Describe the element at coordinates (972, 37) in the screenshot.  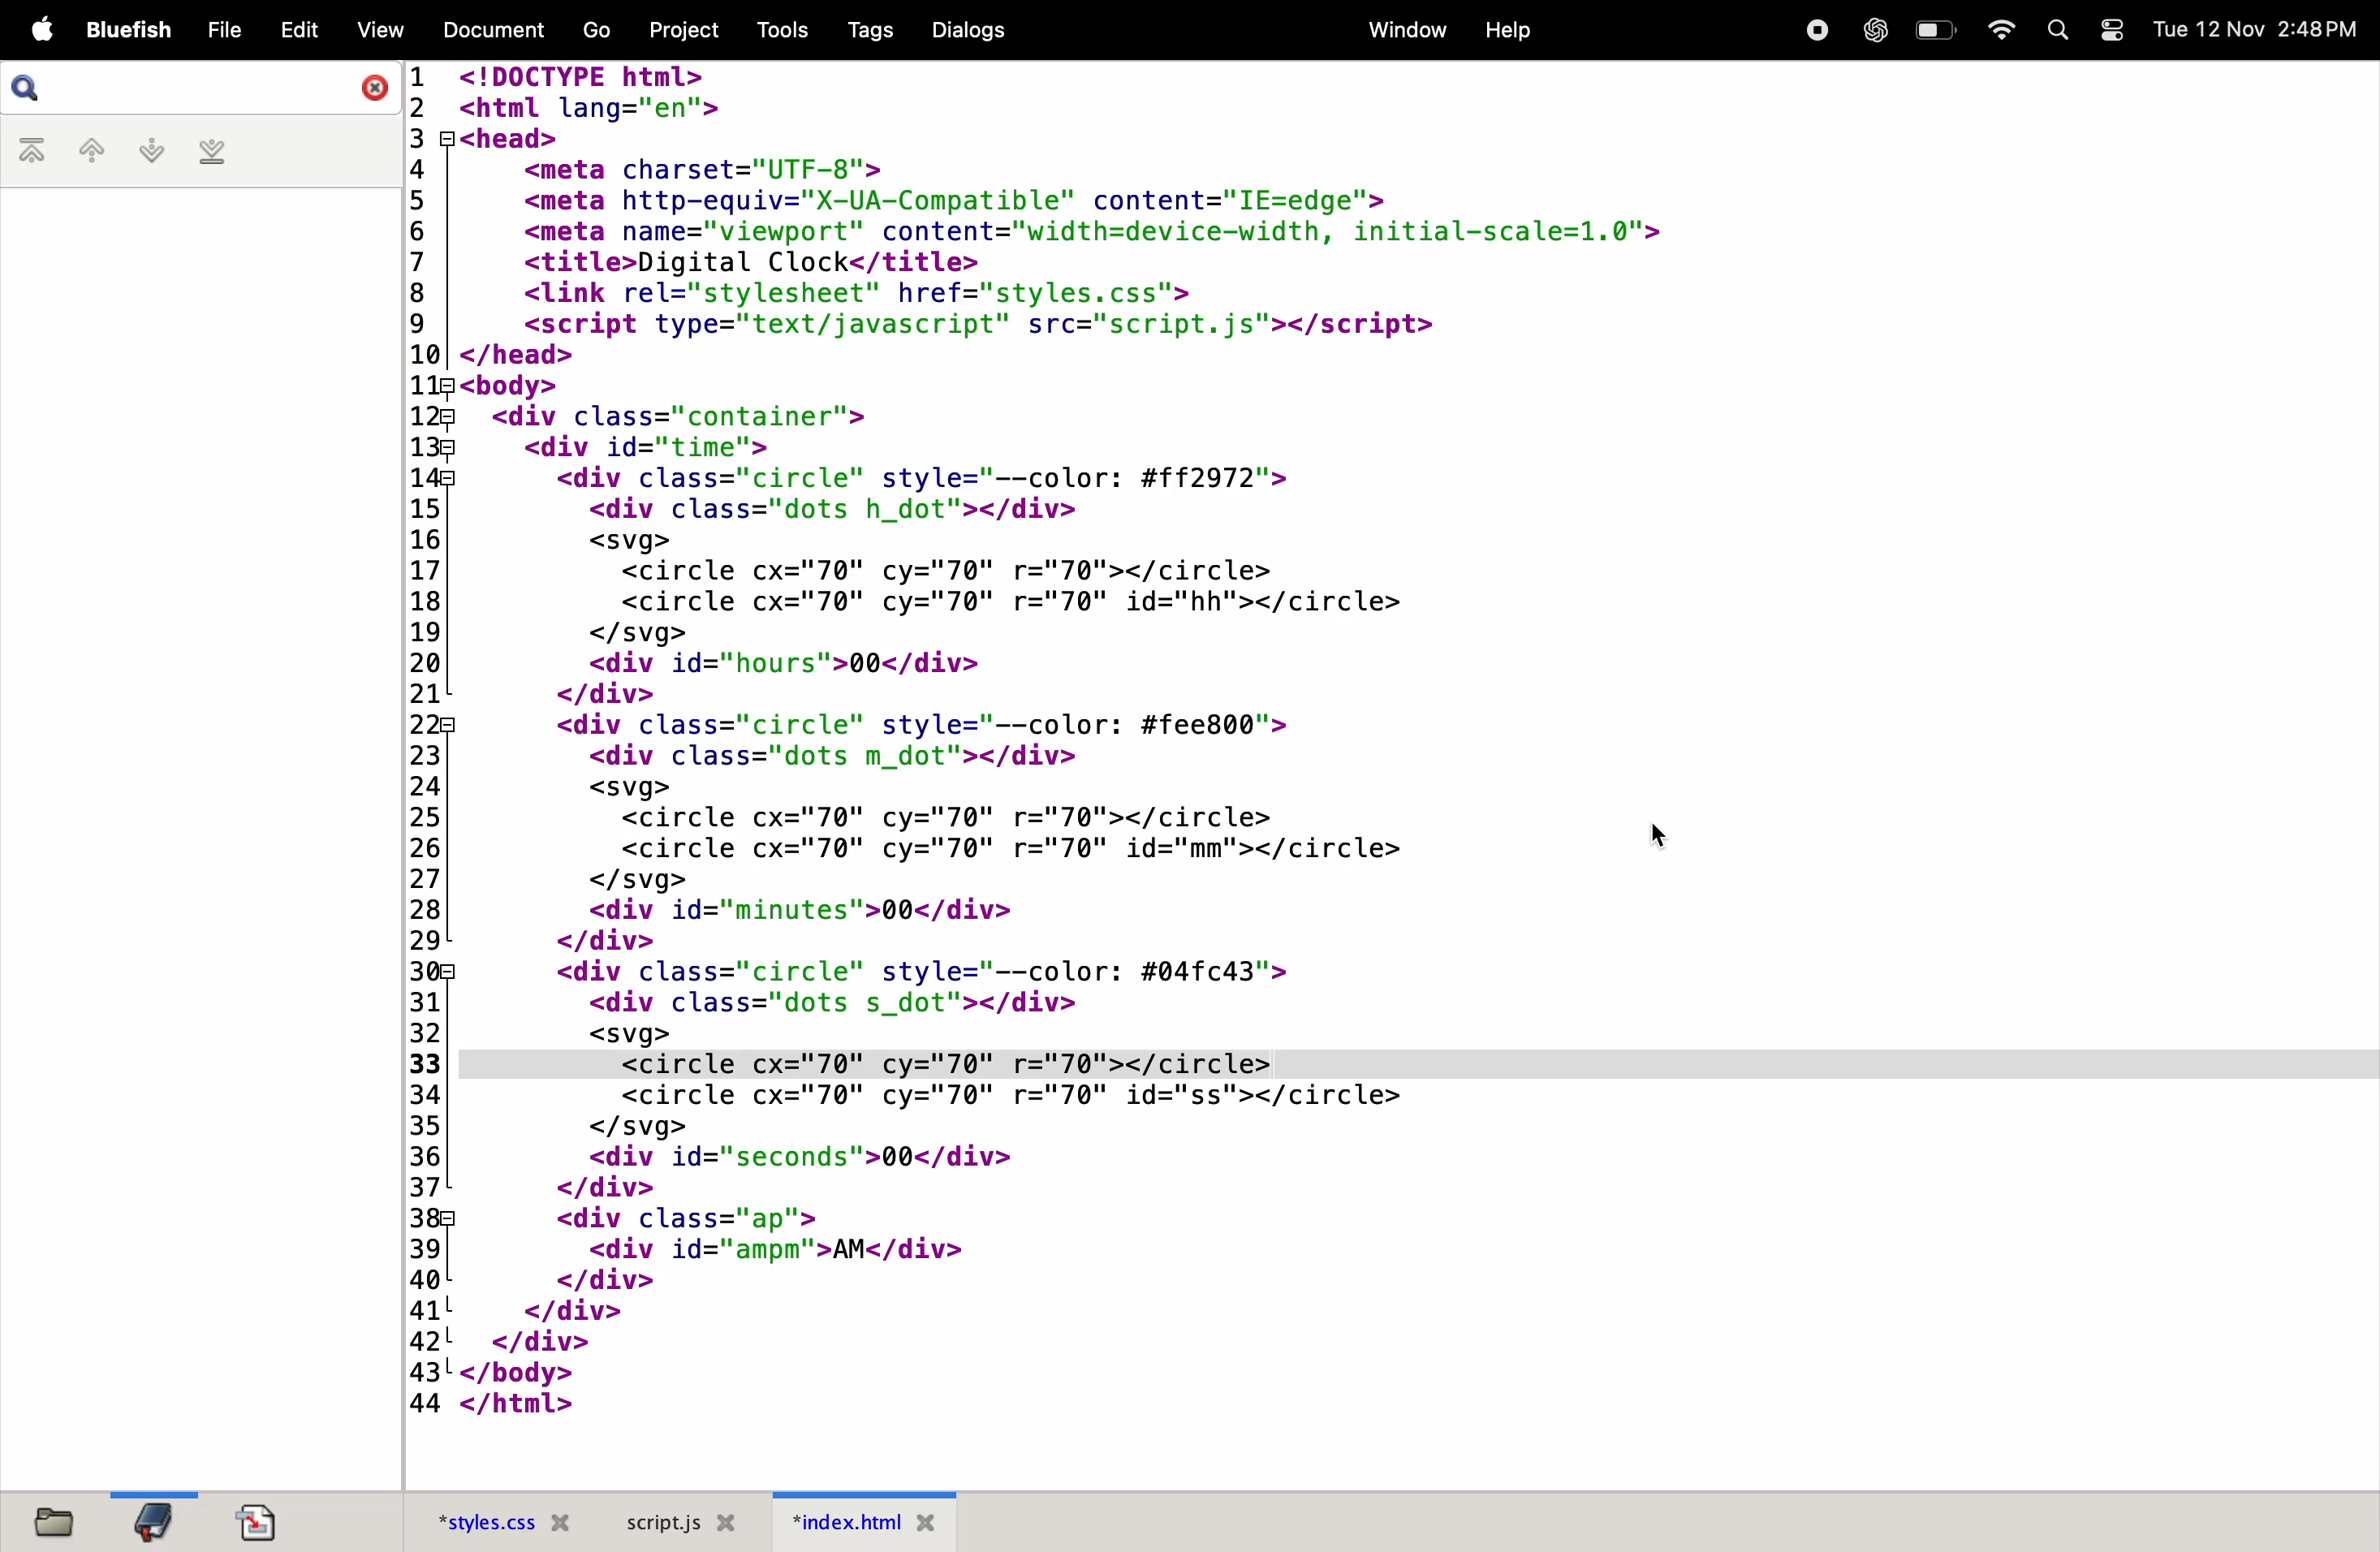
I see `dialogs` at that location.